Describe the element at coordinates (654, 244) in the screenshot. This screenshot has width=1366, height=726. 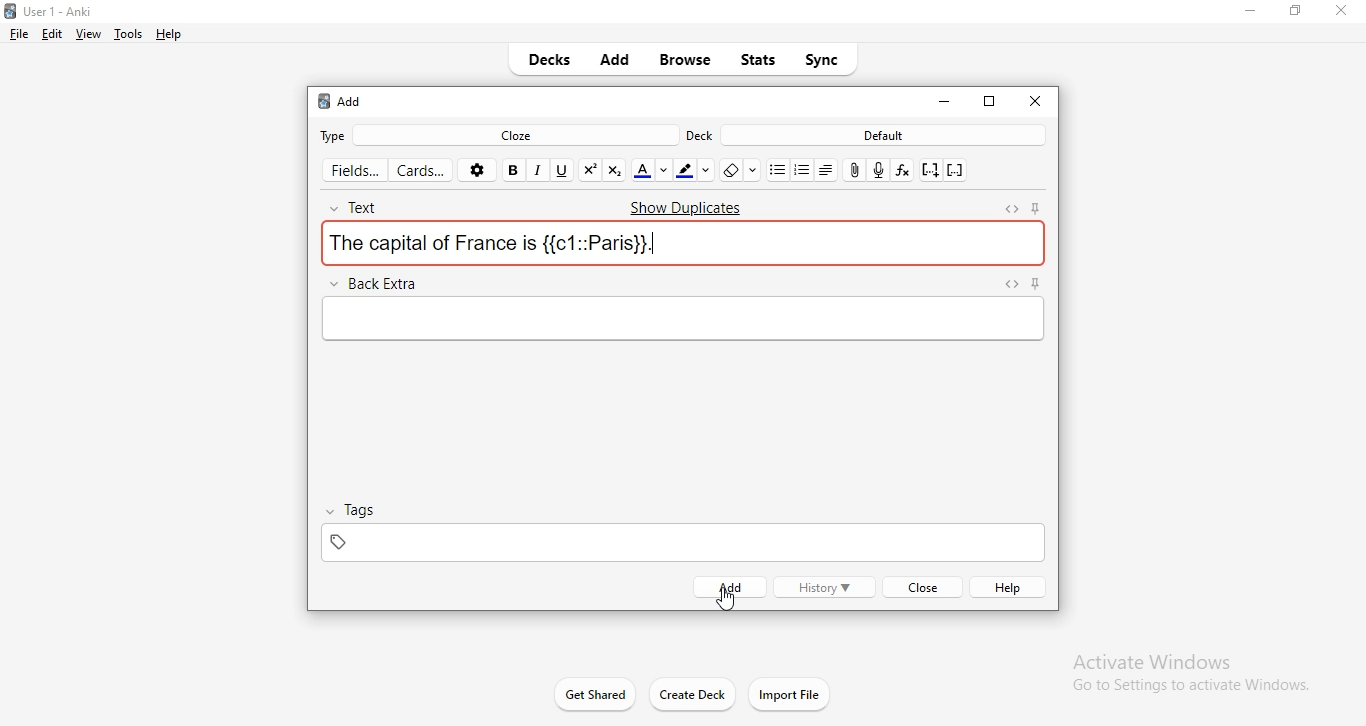
I see `text cursor` at that location.